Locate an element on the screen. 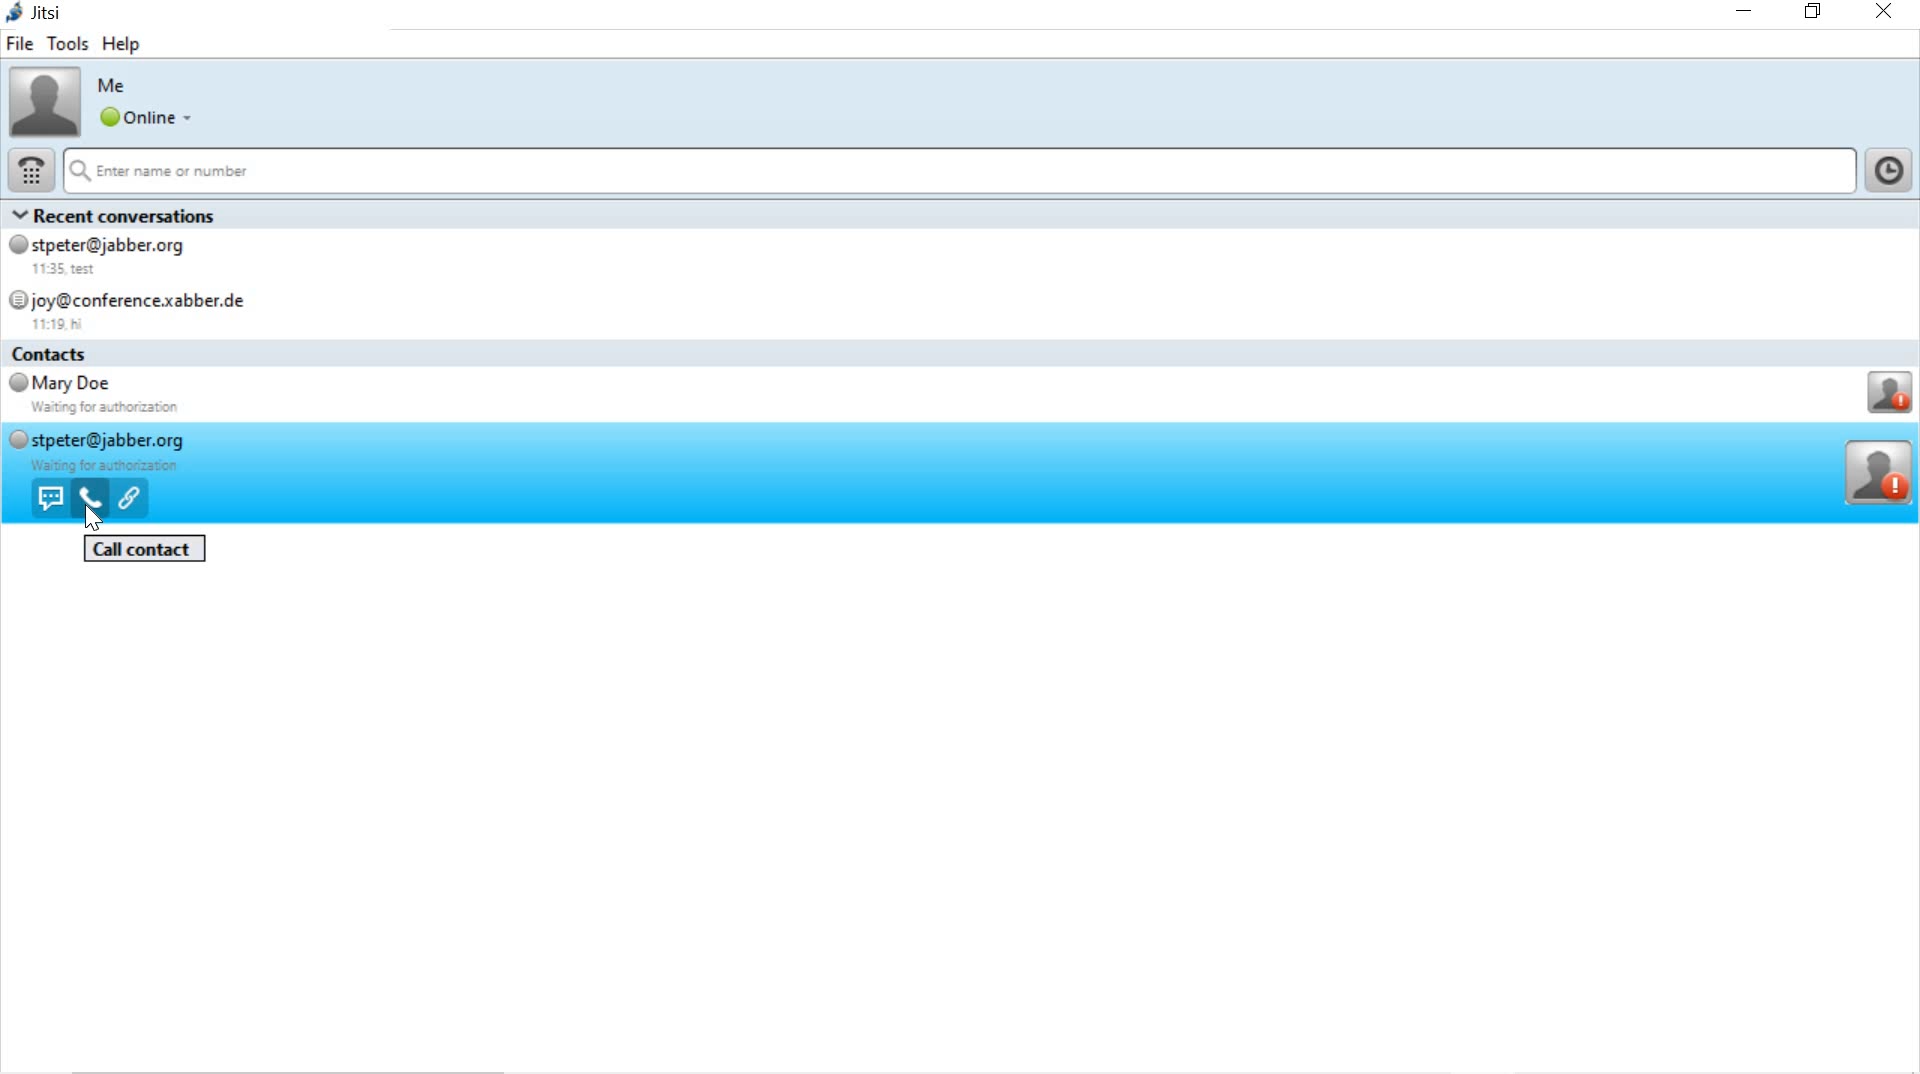  voice call is located at coordinates (90, 498).